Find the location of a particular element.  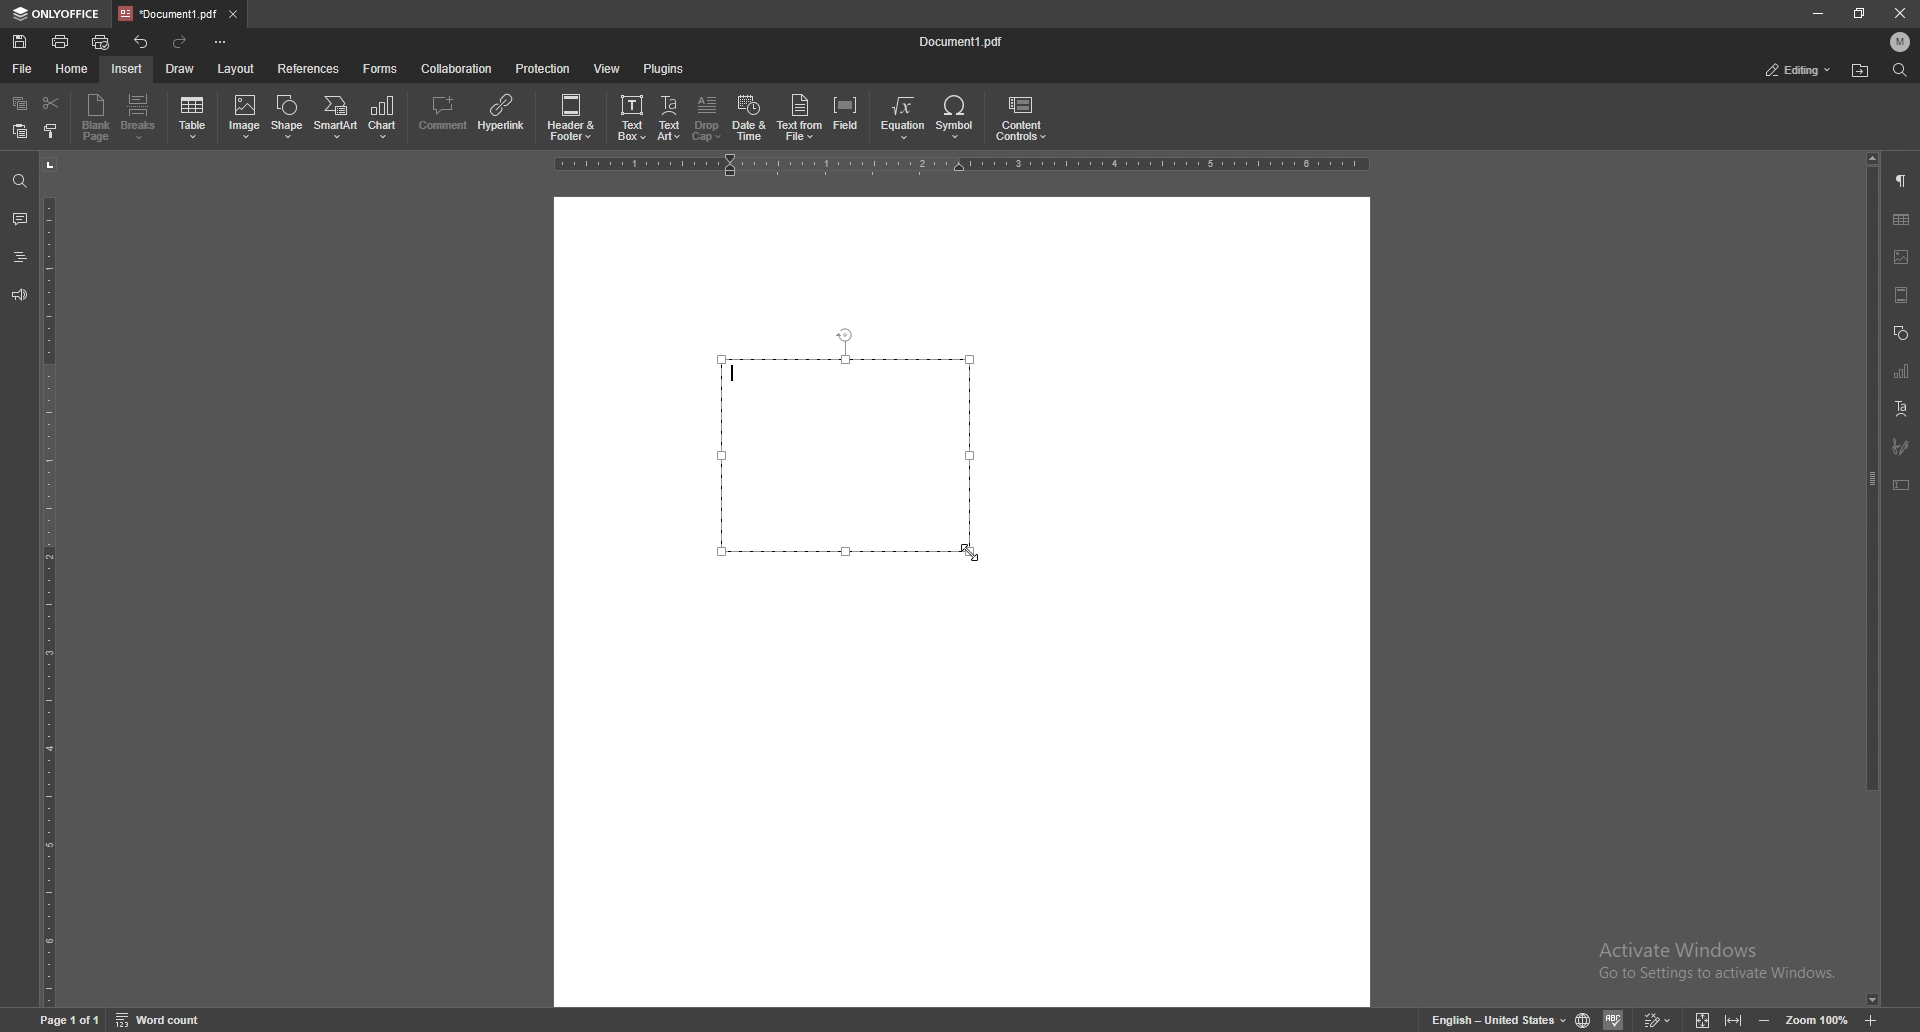

quick print is located at coordinates (101, 43).